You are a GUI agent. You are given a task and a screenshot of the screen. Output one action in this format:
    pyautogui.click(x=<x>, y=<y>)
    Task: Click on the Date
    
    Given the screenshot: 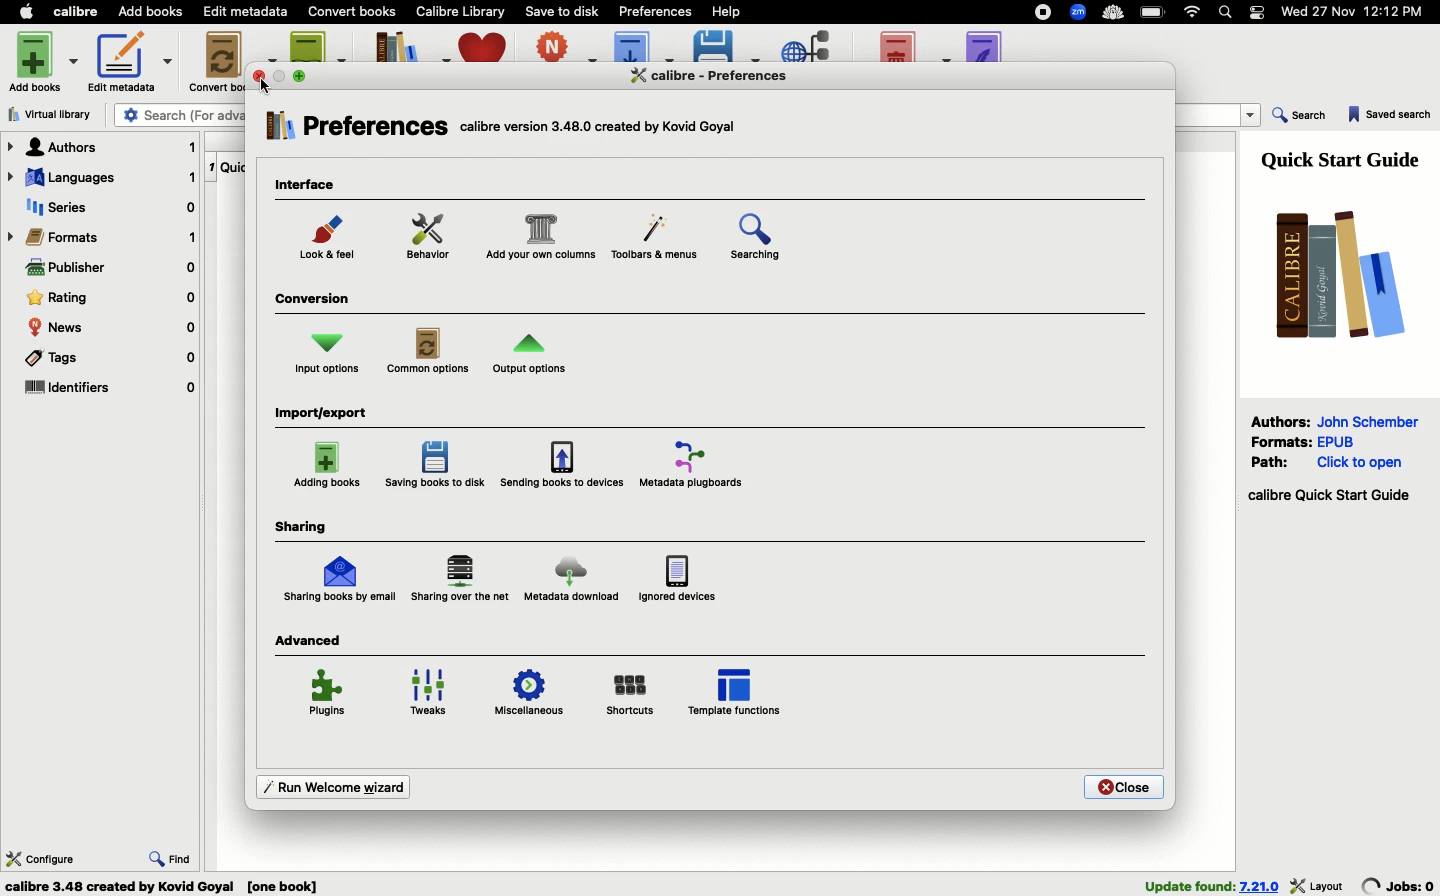 What is the action you would take?
    pyautogui.click(x=1360, y=13)
    